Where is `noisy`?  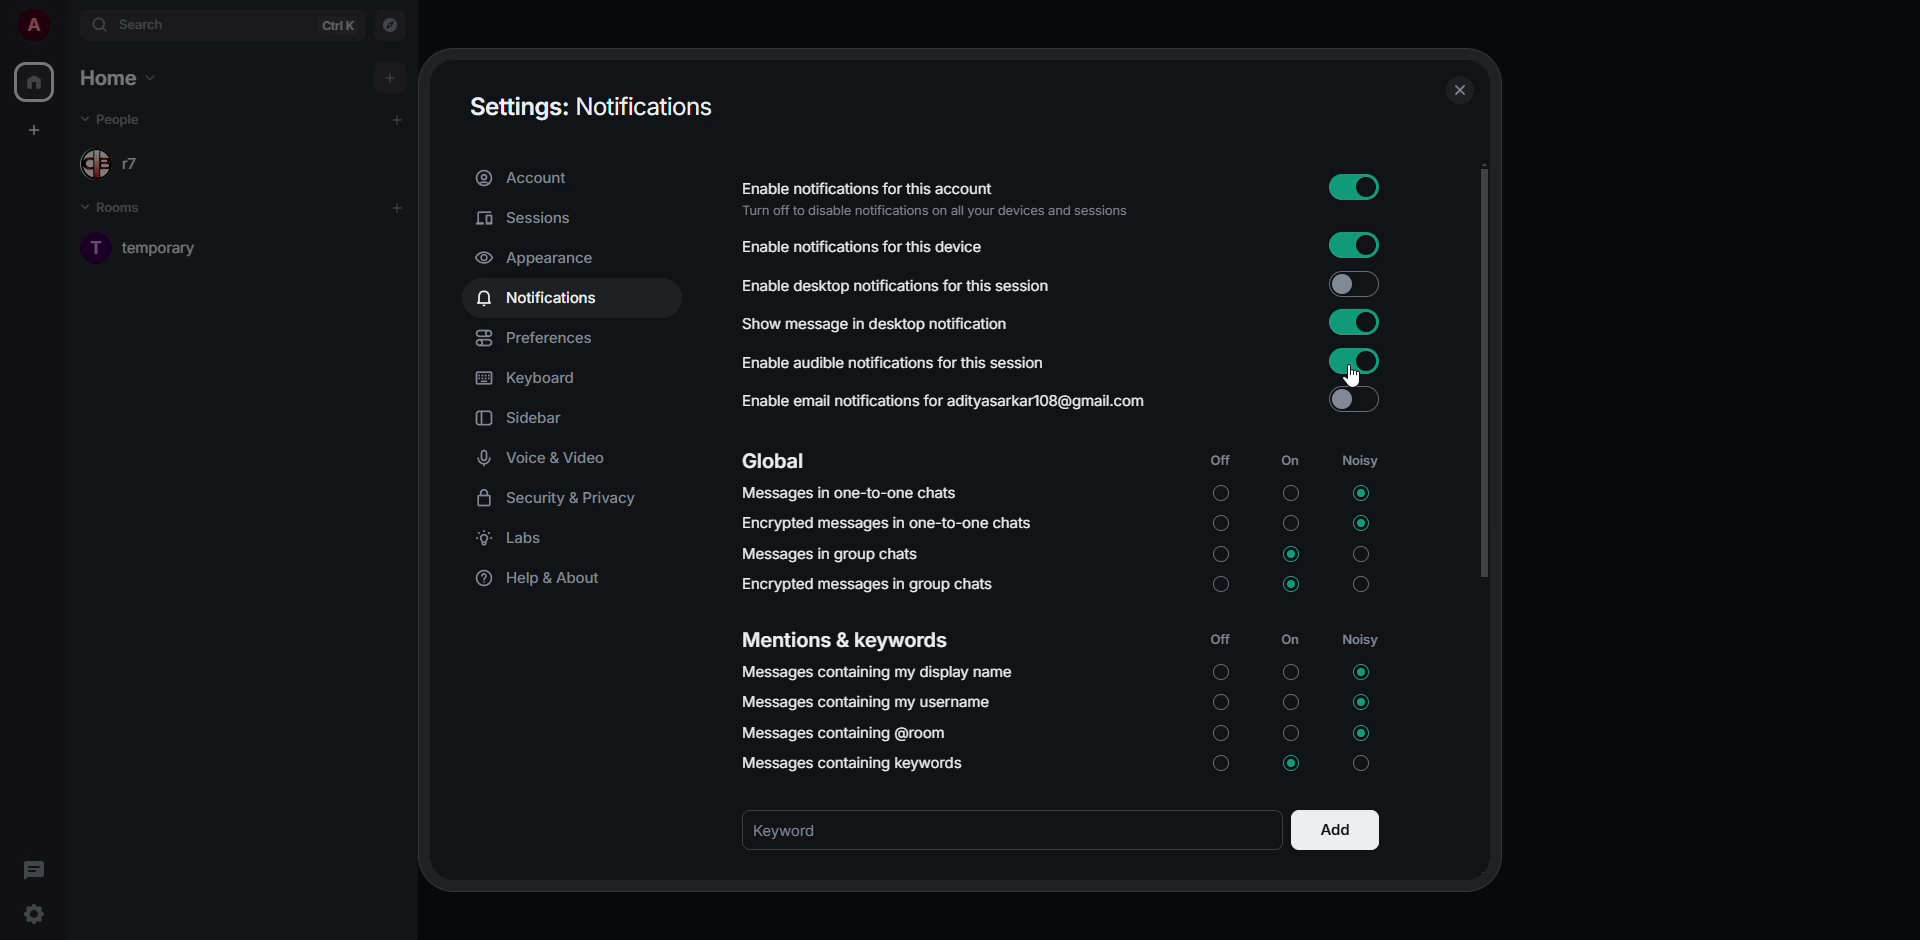 noisy is located at coordinates (1356, 459).